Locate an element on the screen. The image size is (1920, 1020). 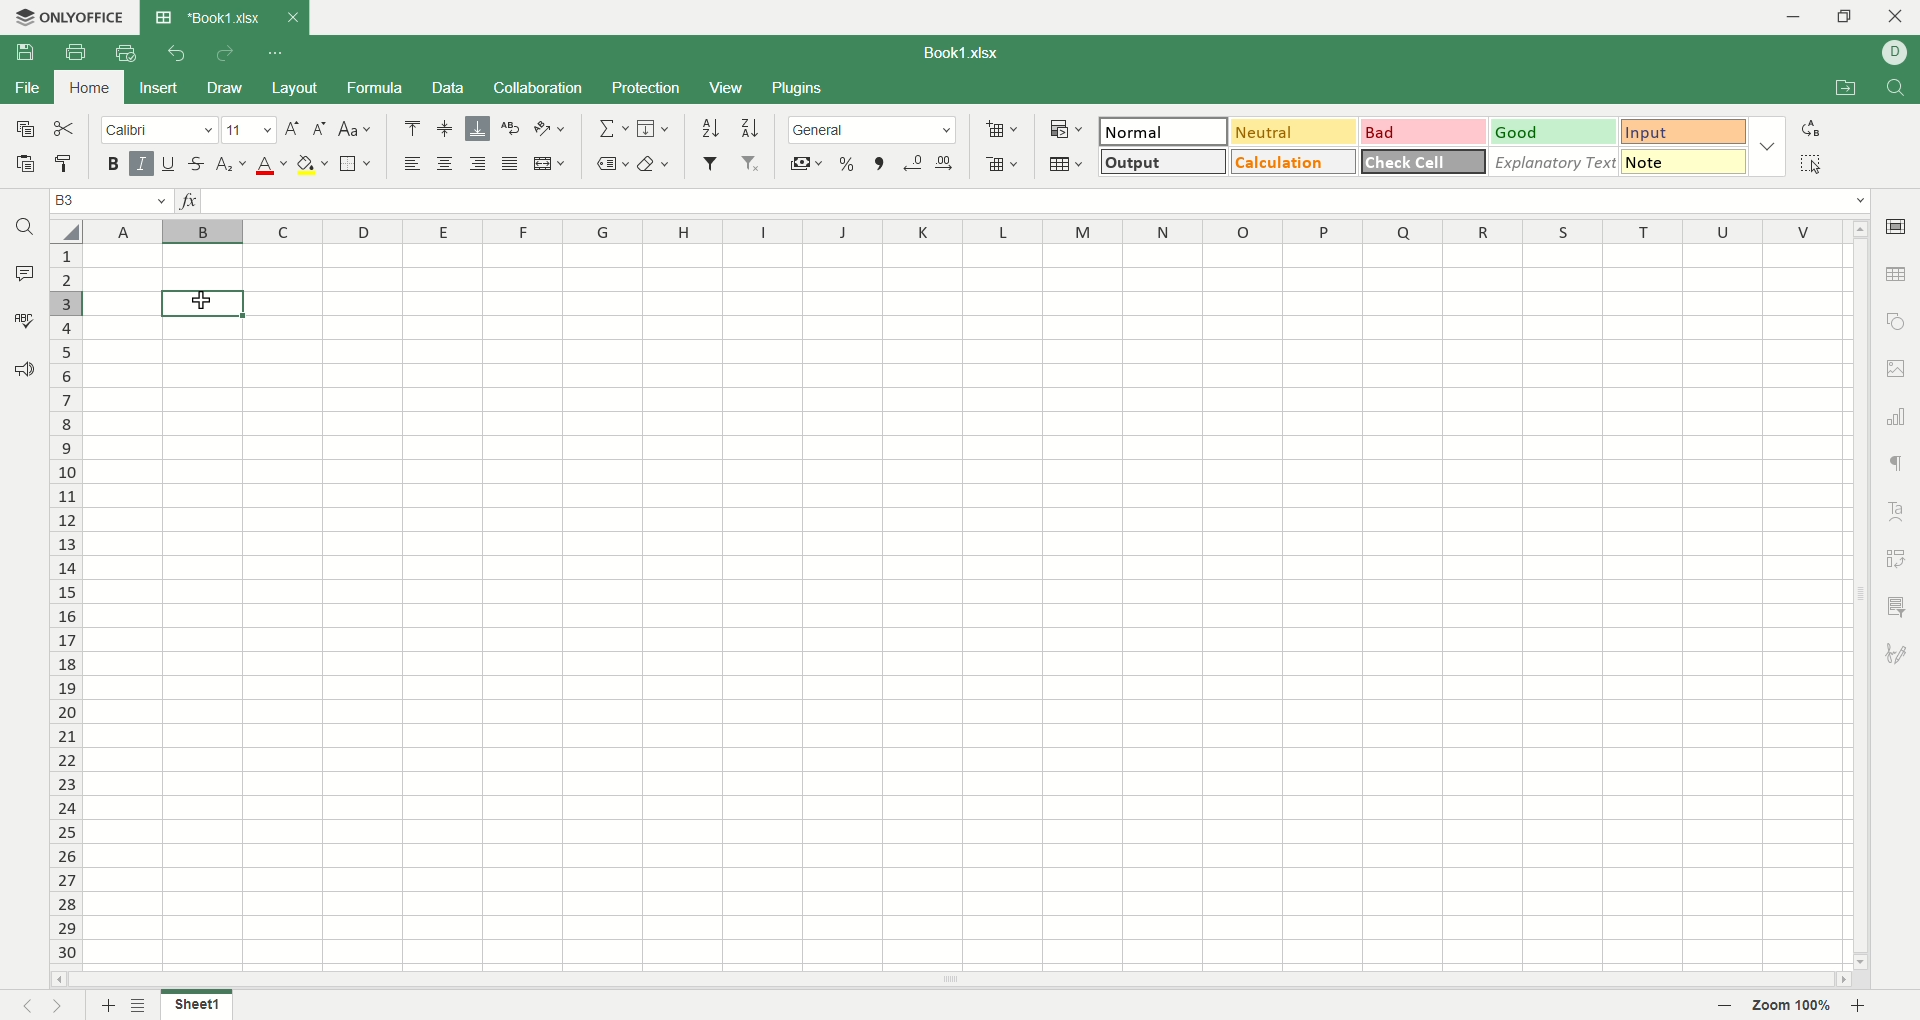
currency style is located at coordinates (808, 165).